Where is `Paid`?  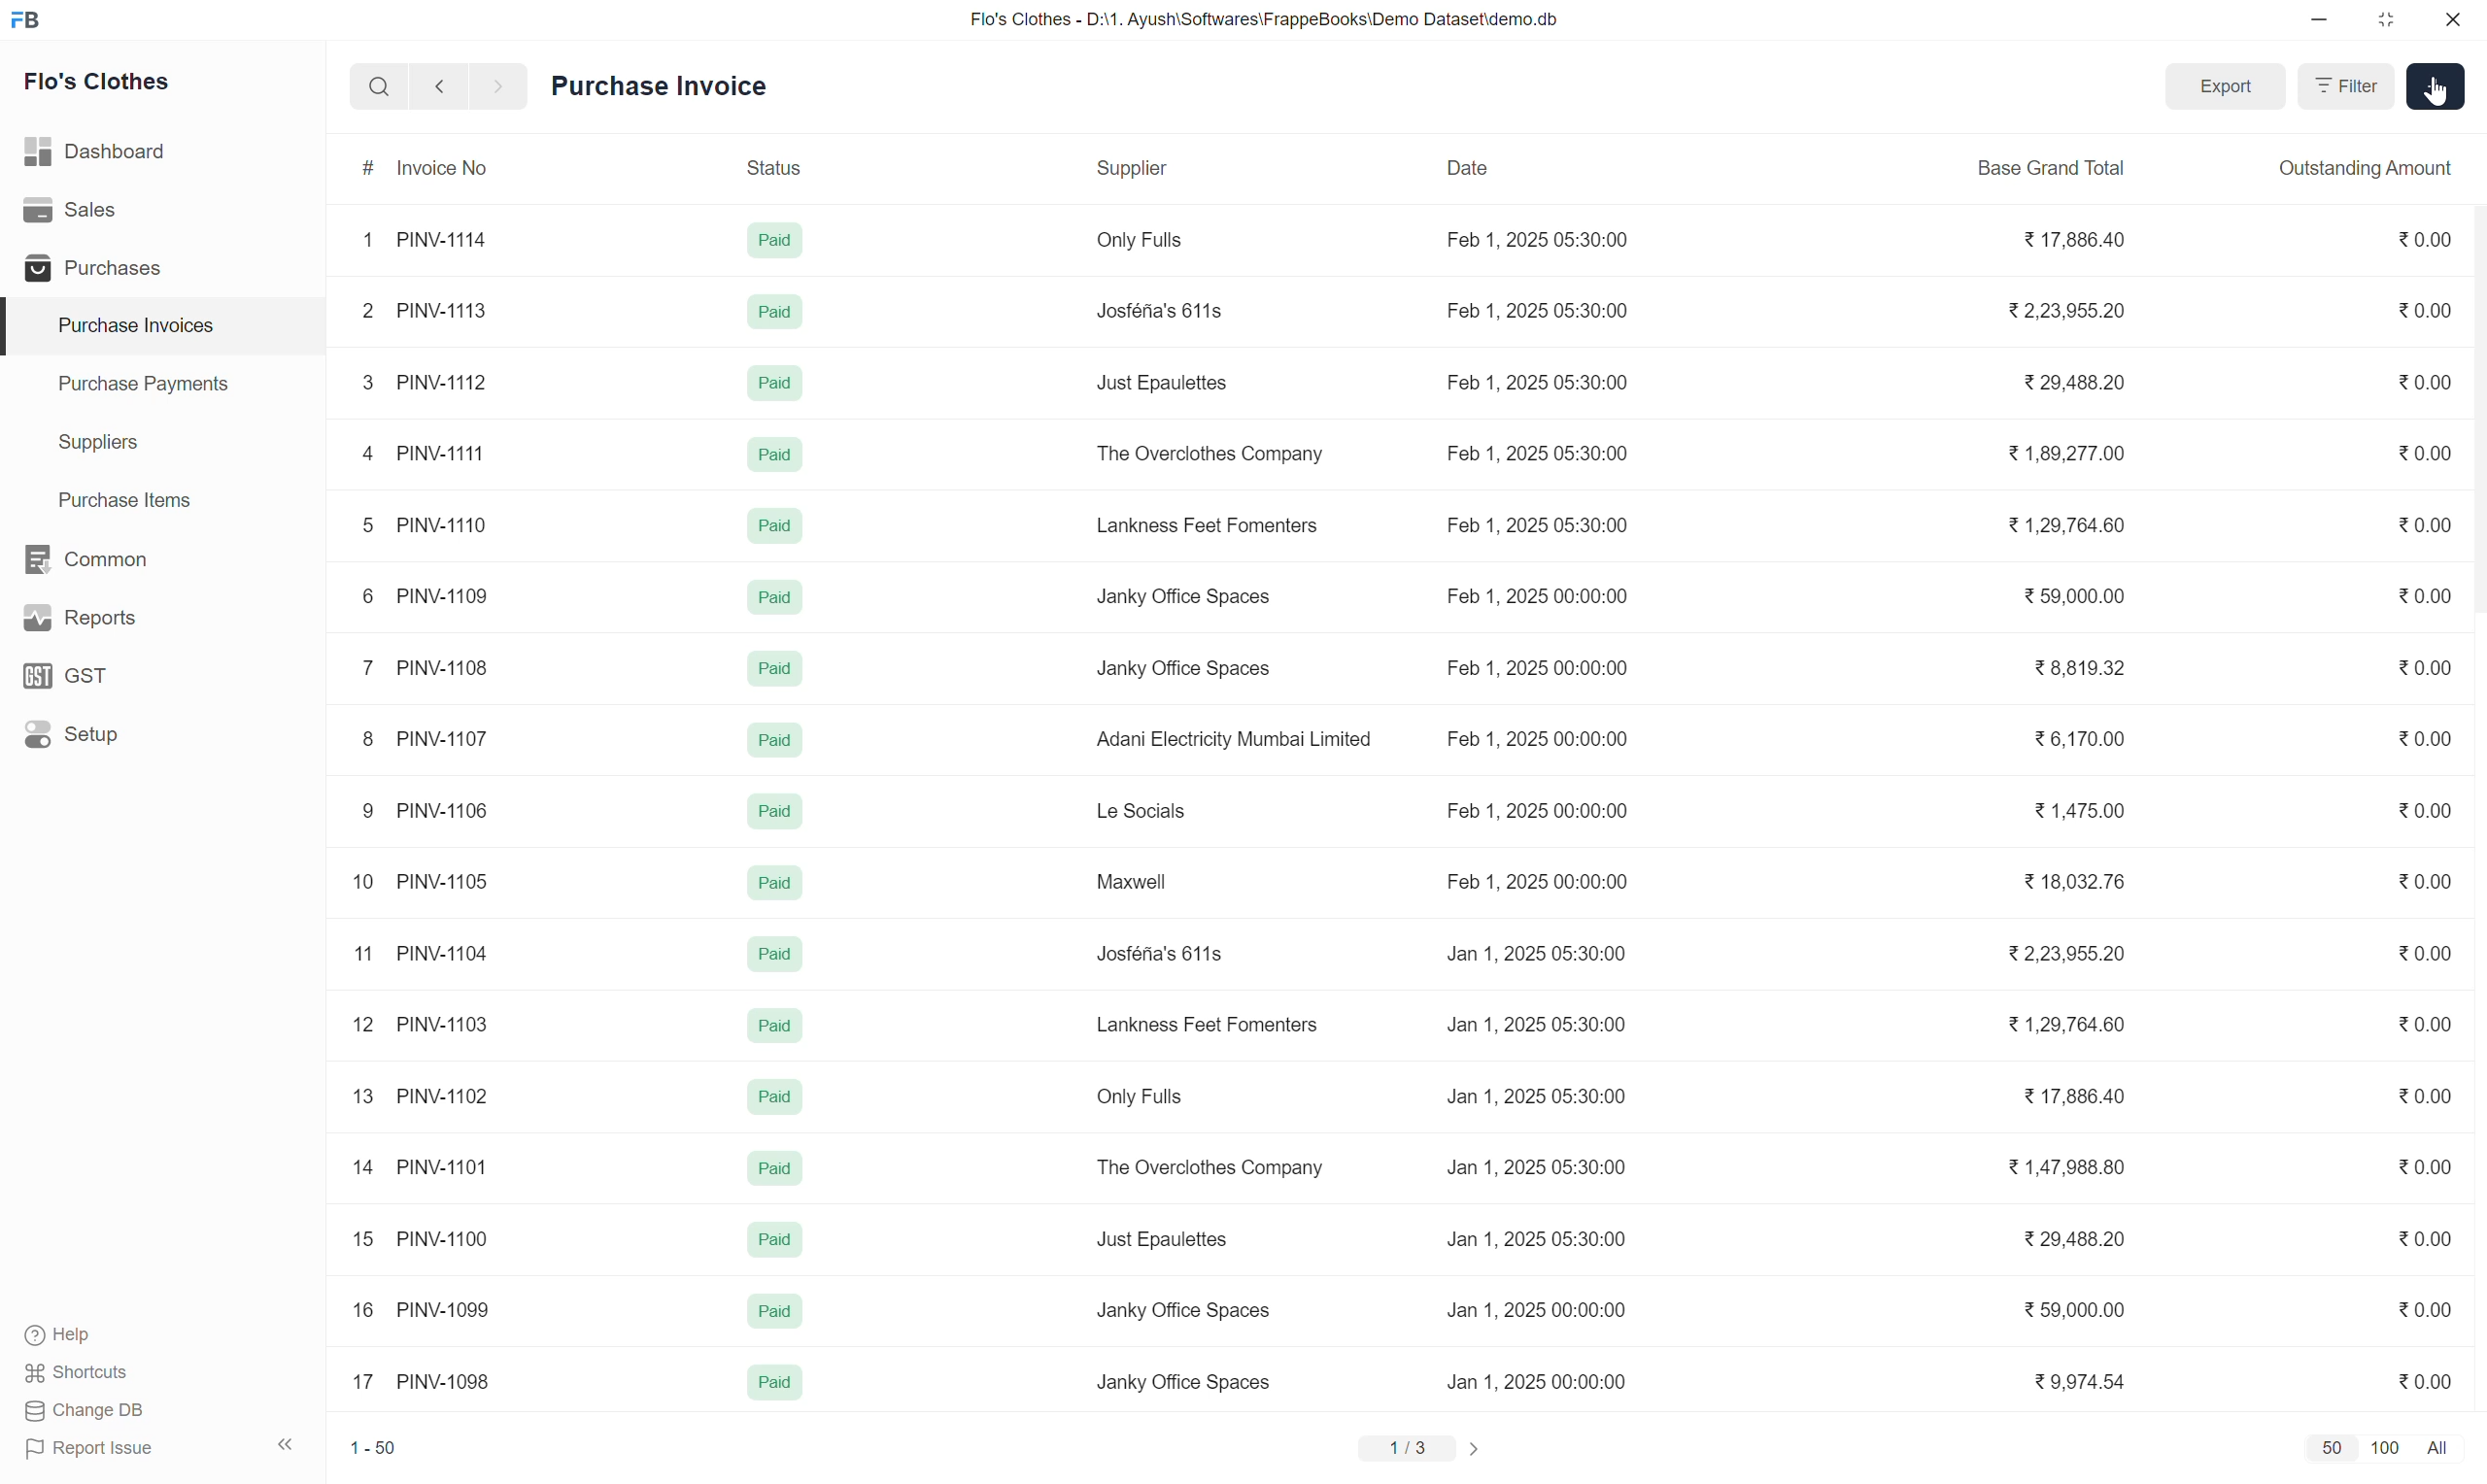 Paid is located at coordinates (776, 954).